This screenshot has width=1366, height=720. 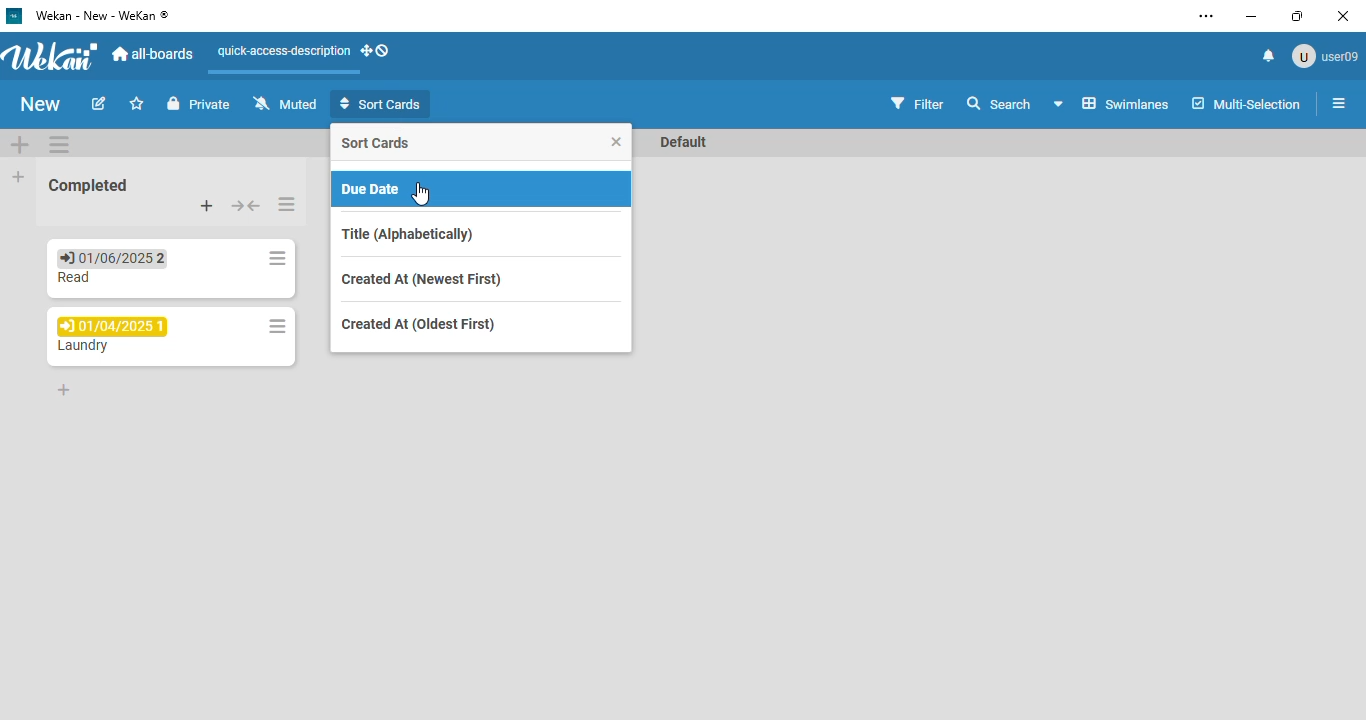 I want to click on list actions, so click(x=287, y=204).